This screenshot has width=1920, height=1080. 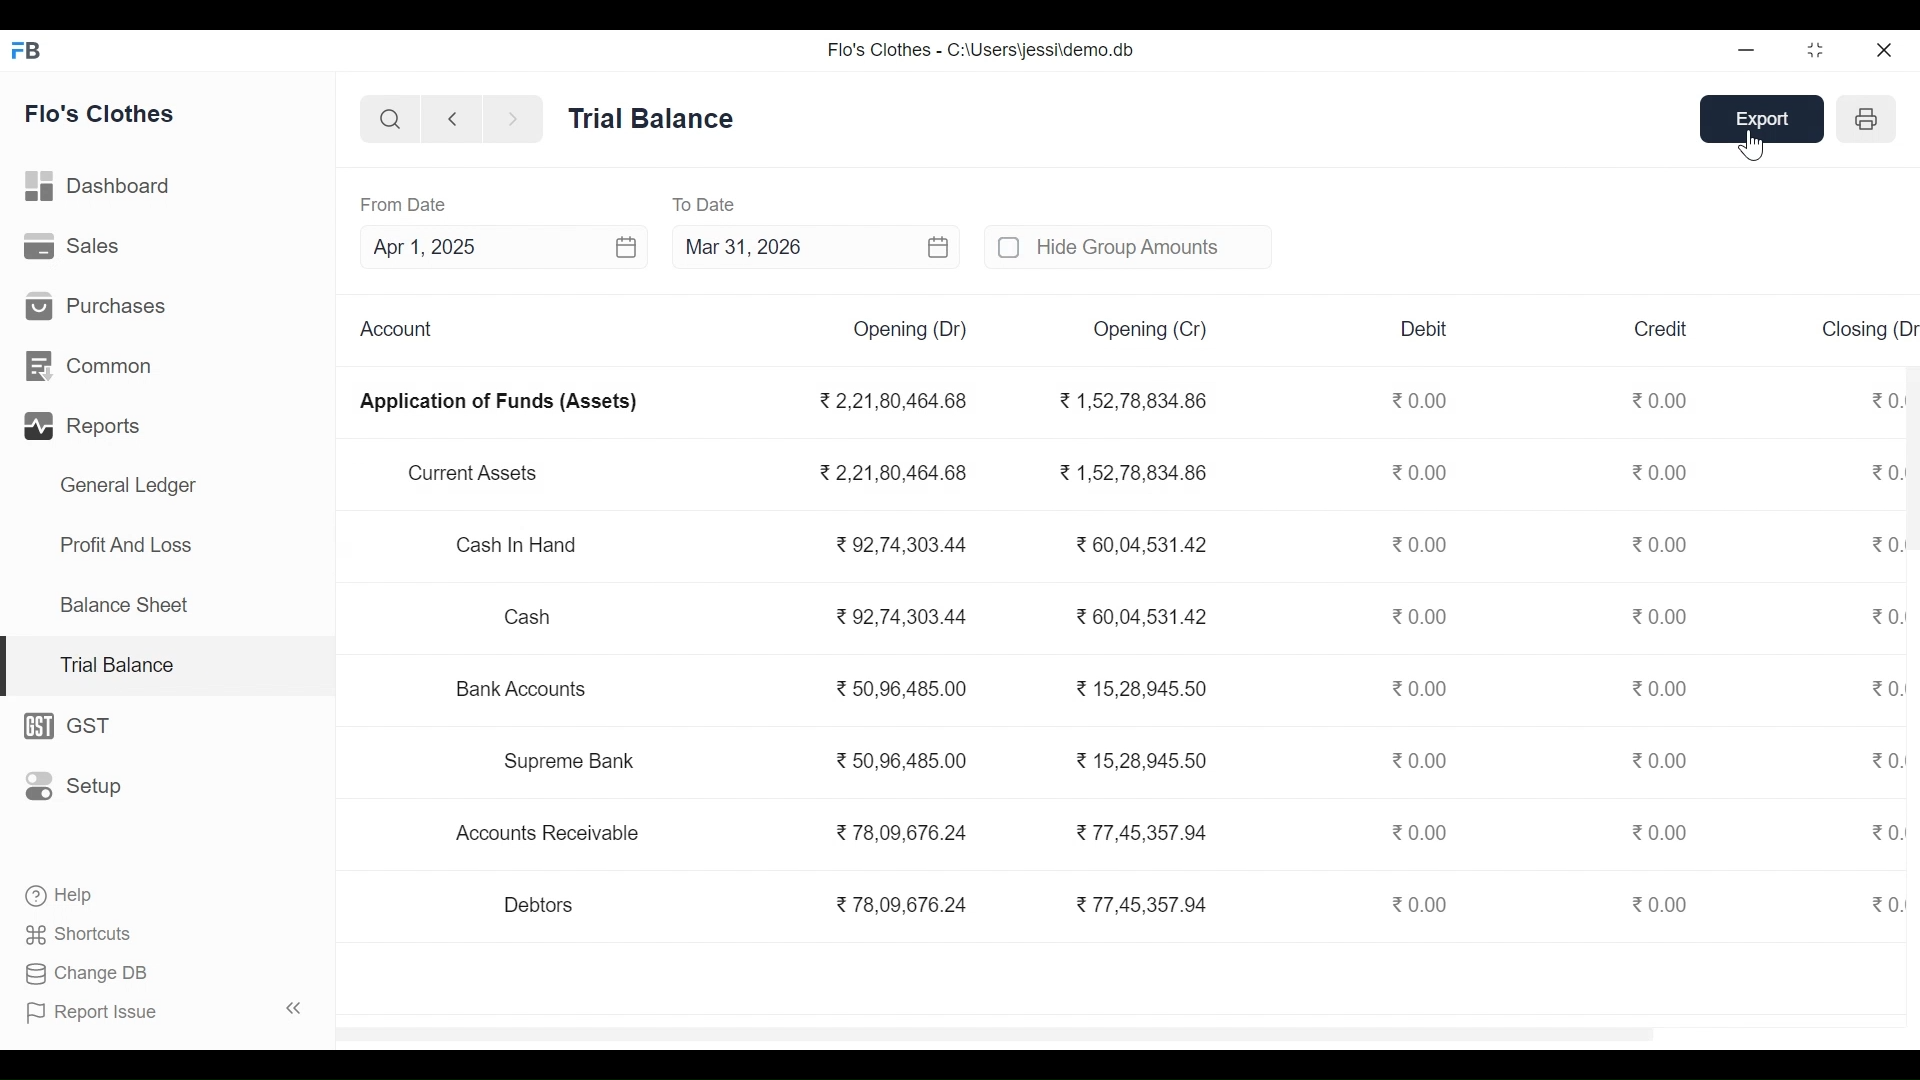 I want to click on Opening (Dr), so click(x=909, y=330).